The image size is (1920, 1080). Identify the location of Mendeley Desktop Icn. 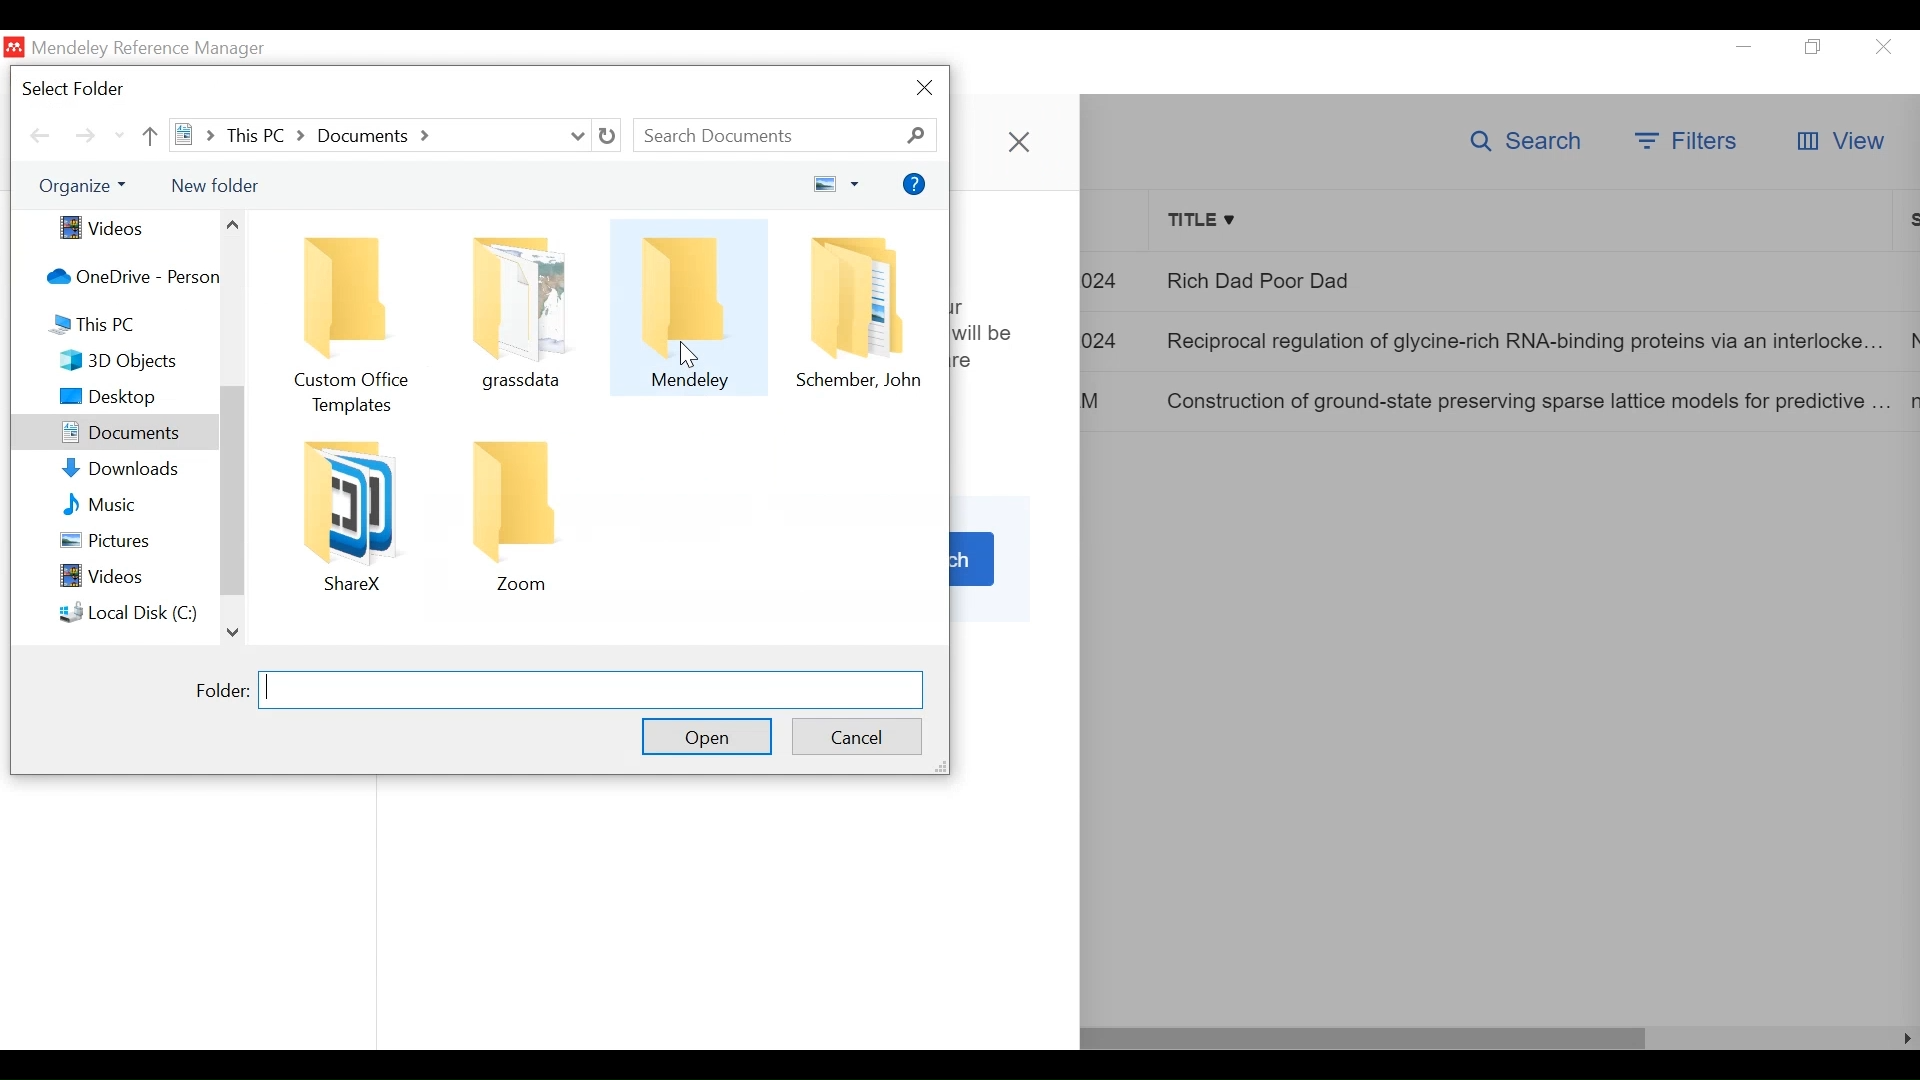
(13, 46).